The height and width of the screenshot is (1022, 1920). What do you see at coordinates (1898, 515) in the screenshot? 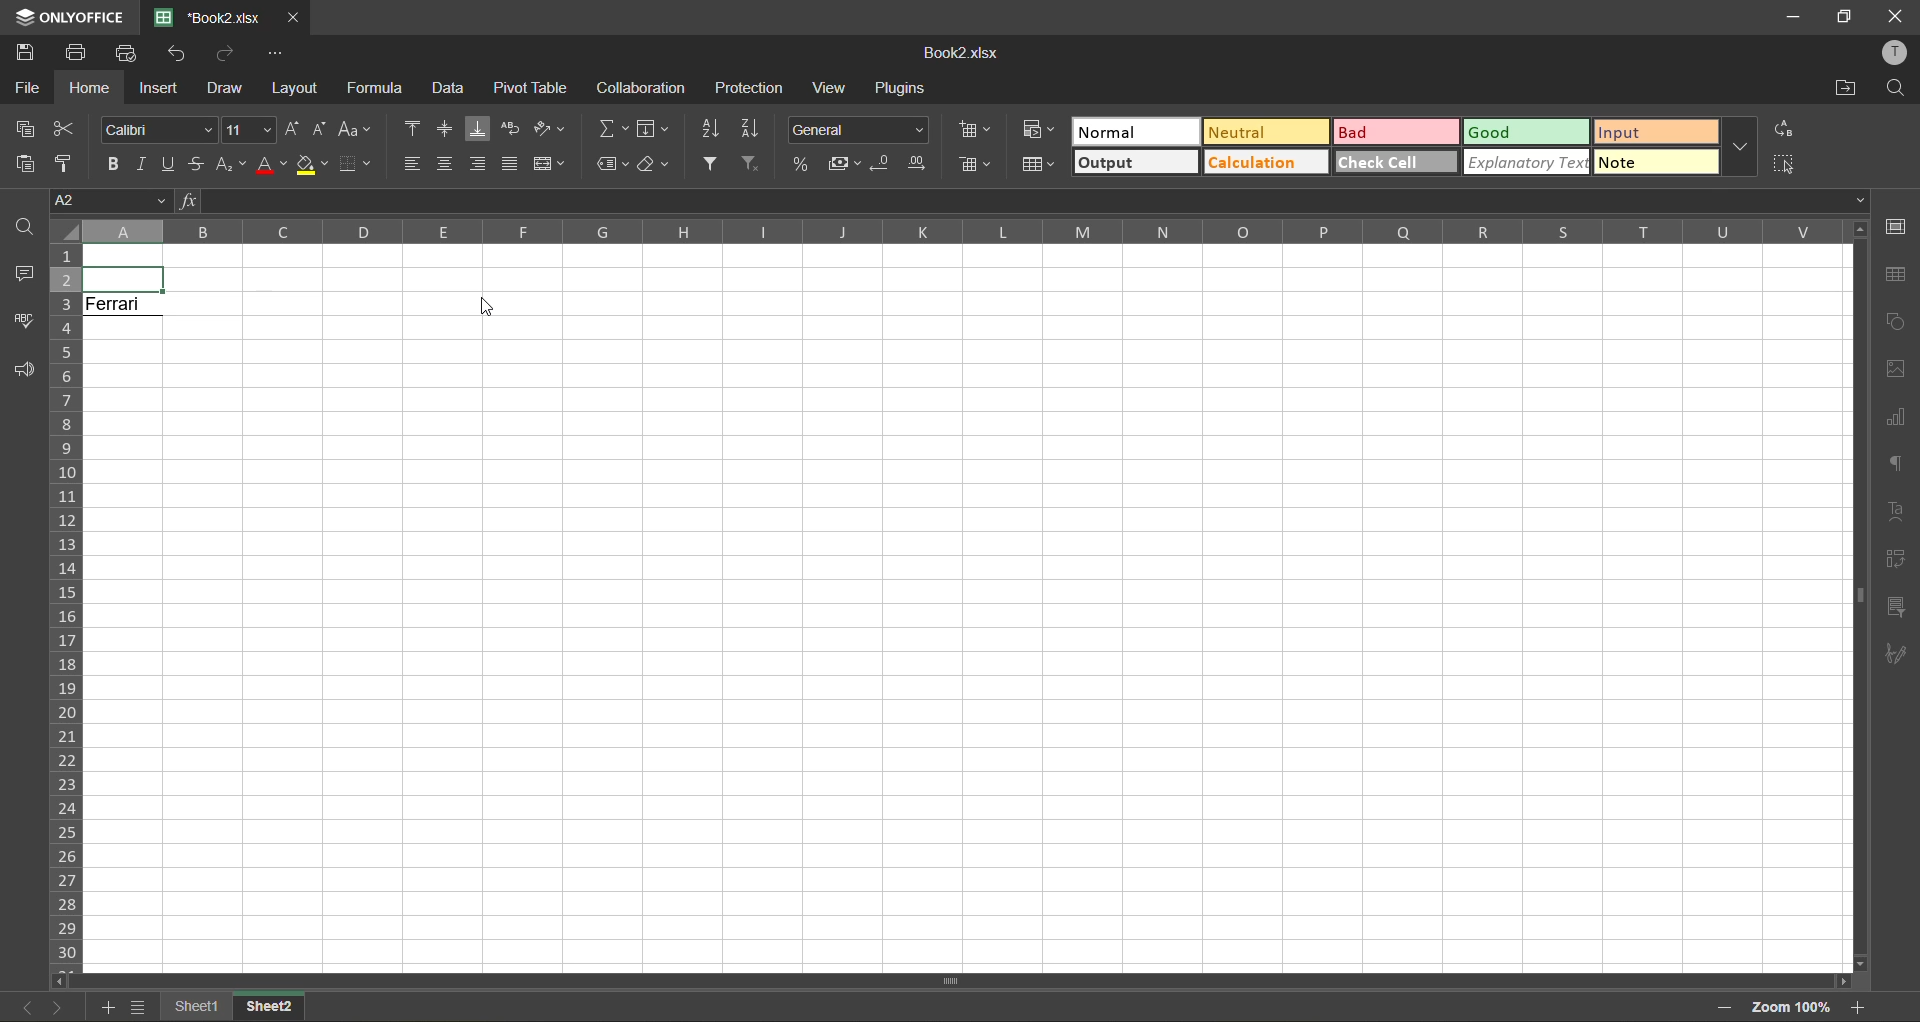
I see `text` at bounding box center [1898, 515].